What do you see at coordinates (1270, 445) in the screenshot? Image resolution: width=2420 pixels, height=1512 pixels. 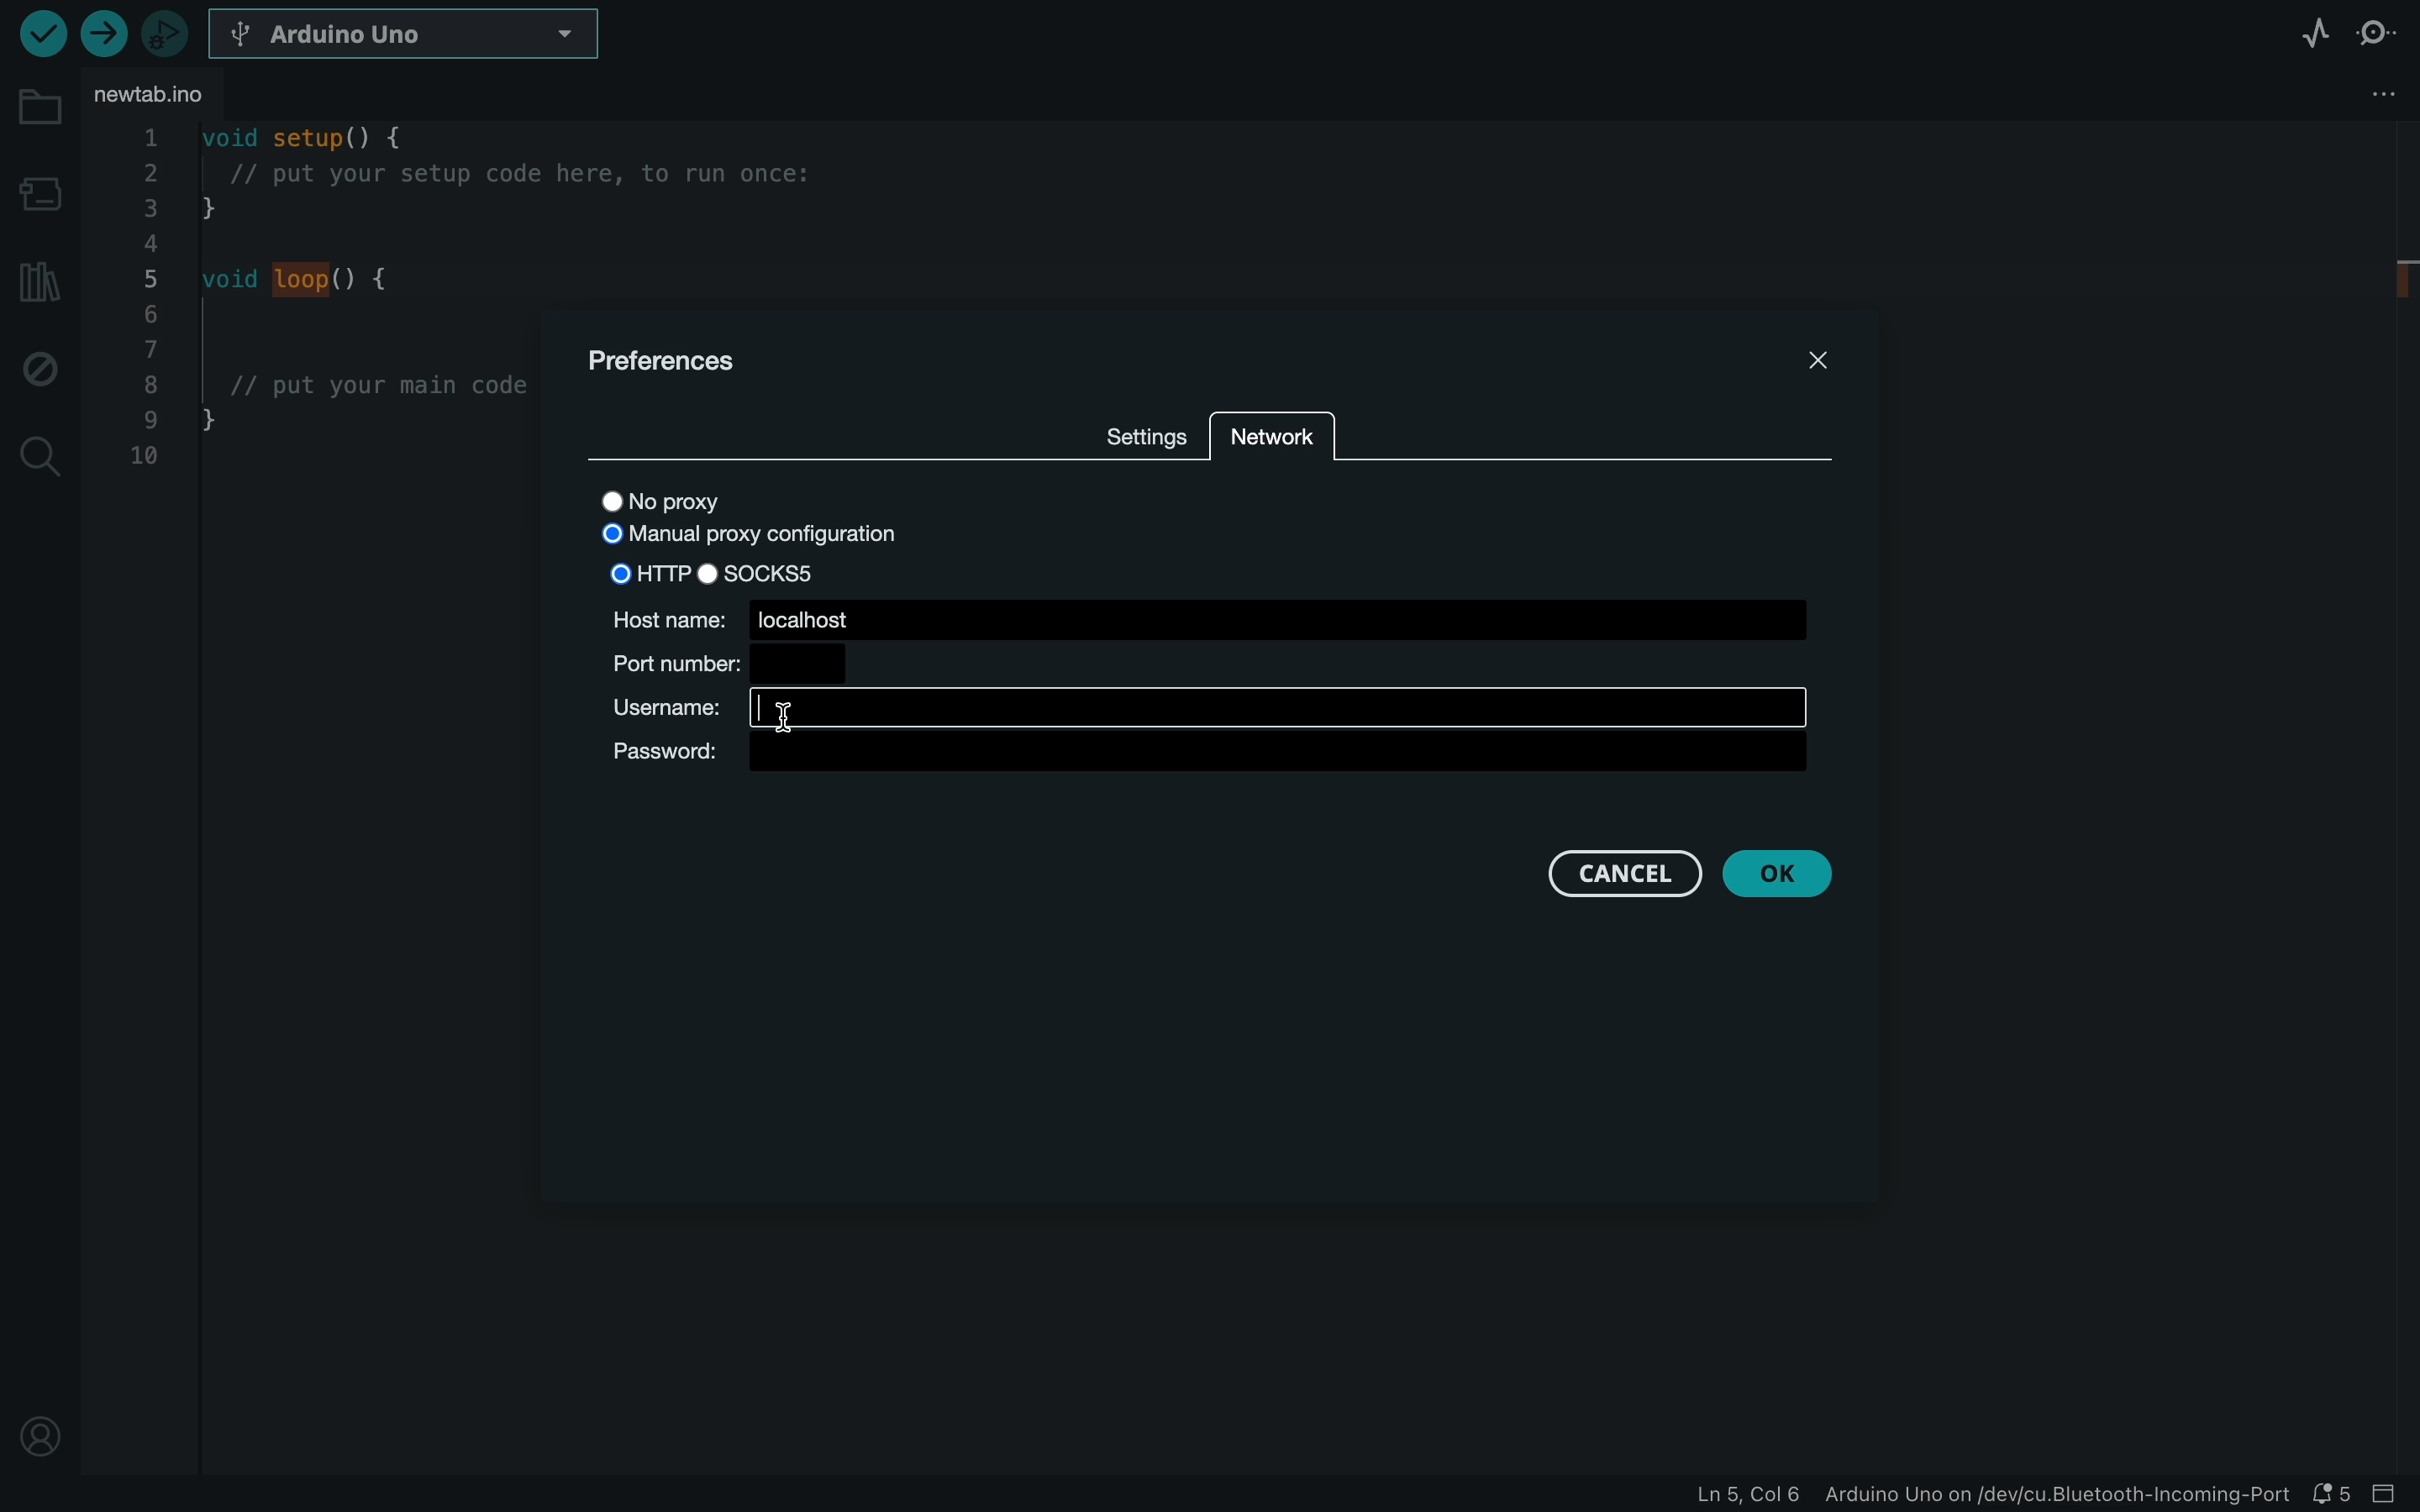 I see `network` at bounding box center [1270, 445].